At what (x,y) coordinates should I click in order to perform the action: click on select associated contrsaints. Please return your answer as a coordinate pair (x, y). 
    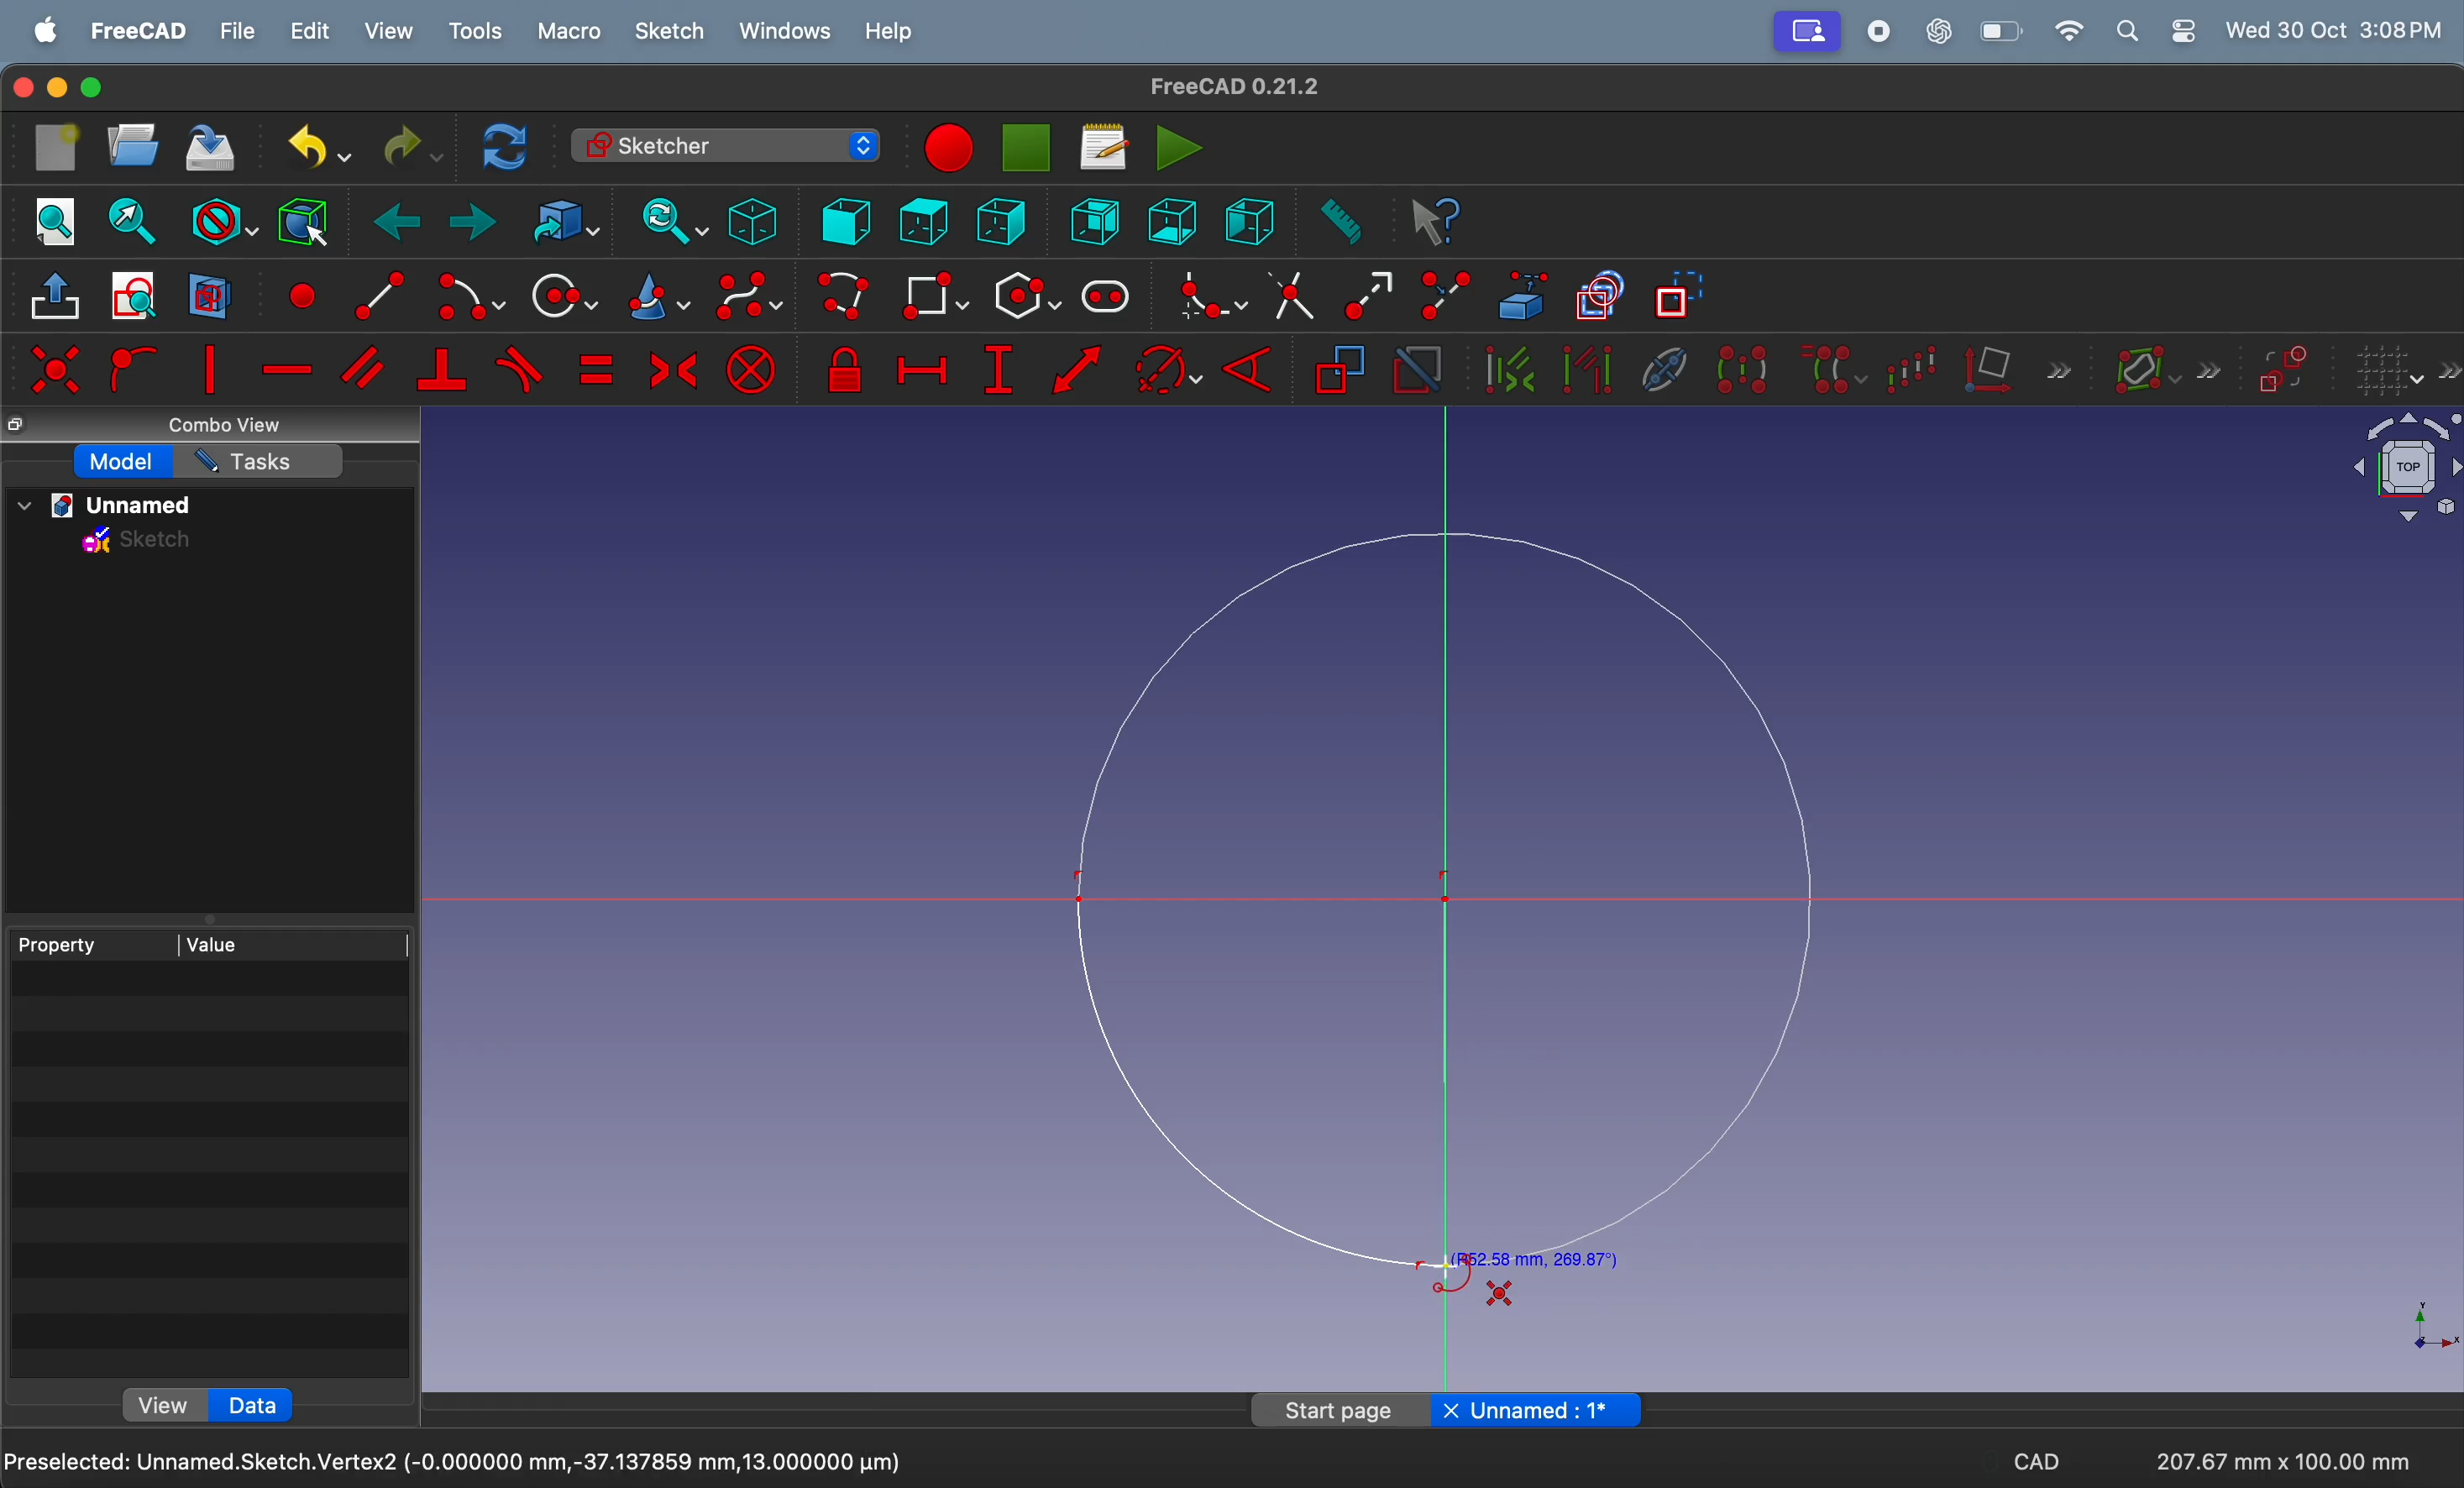
    Looking at the image, I should click on (1504, 370).